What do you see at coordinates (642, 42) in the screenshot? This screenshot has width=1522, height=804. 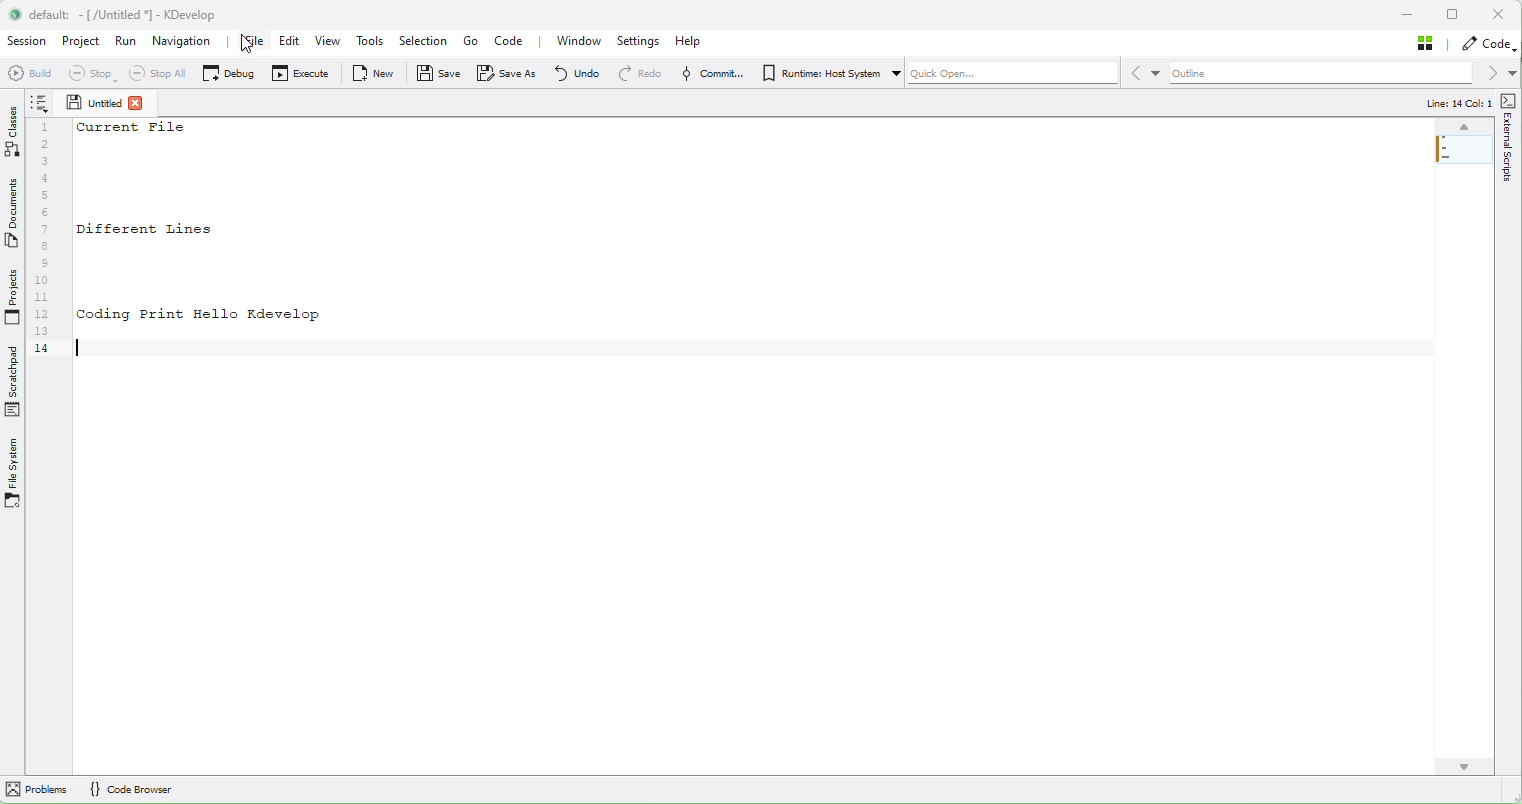 I see `Settings` at bounding box center [642, 42].